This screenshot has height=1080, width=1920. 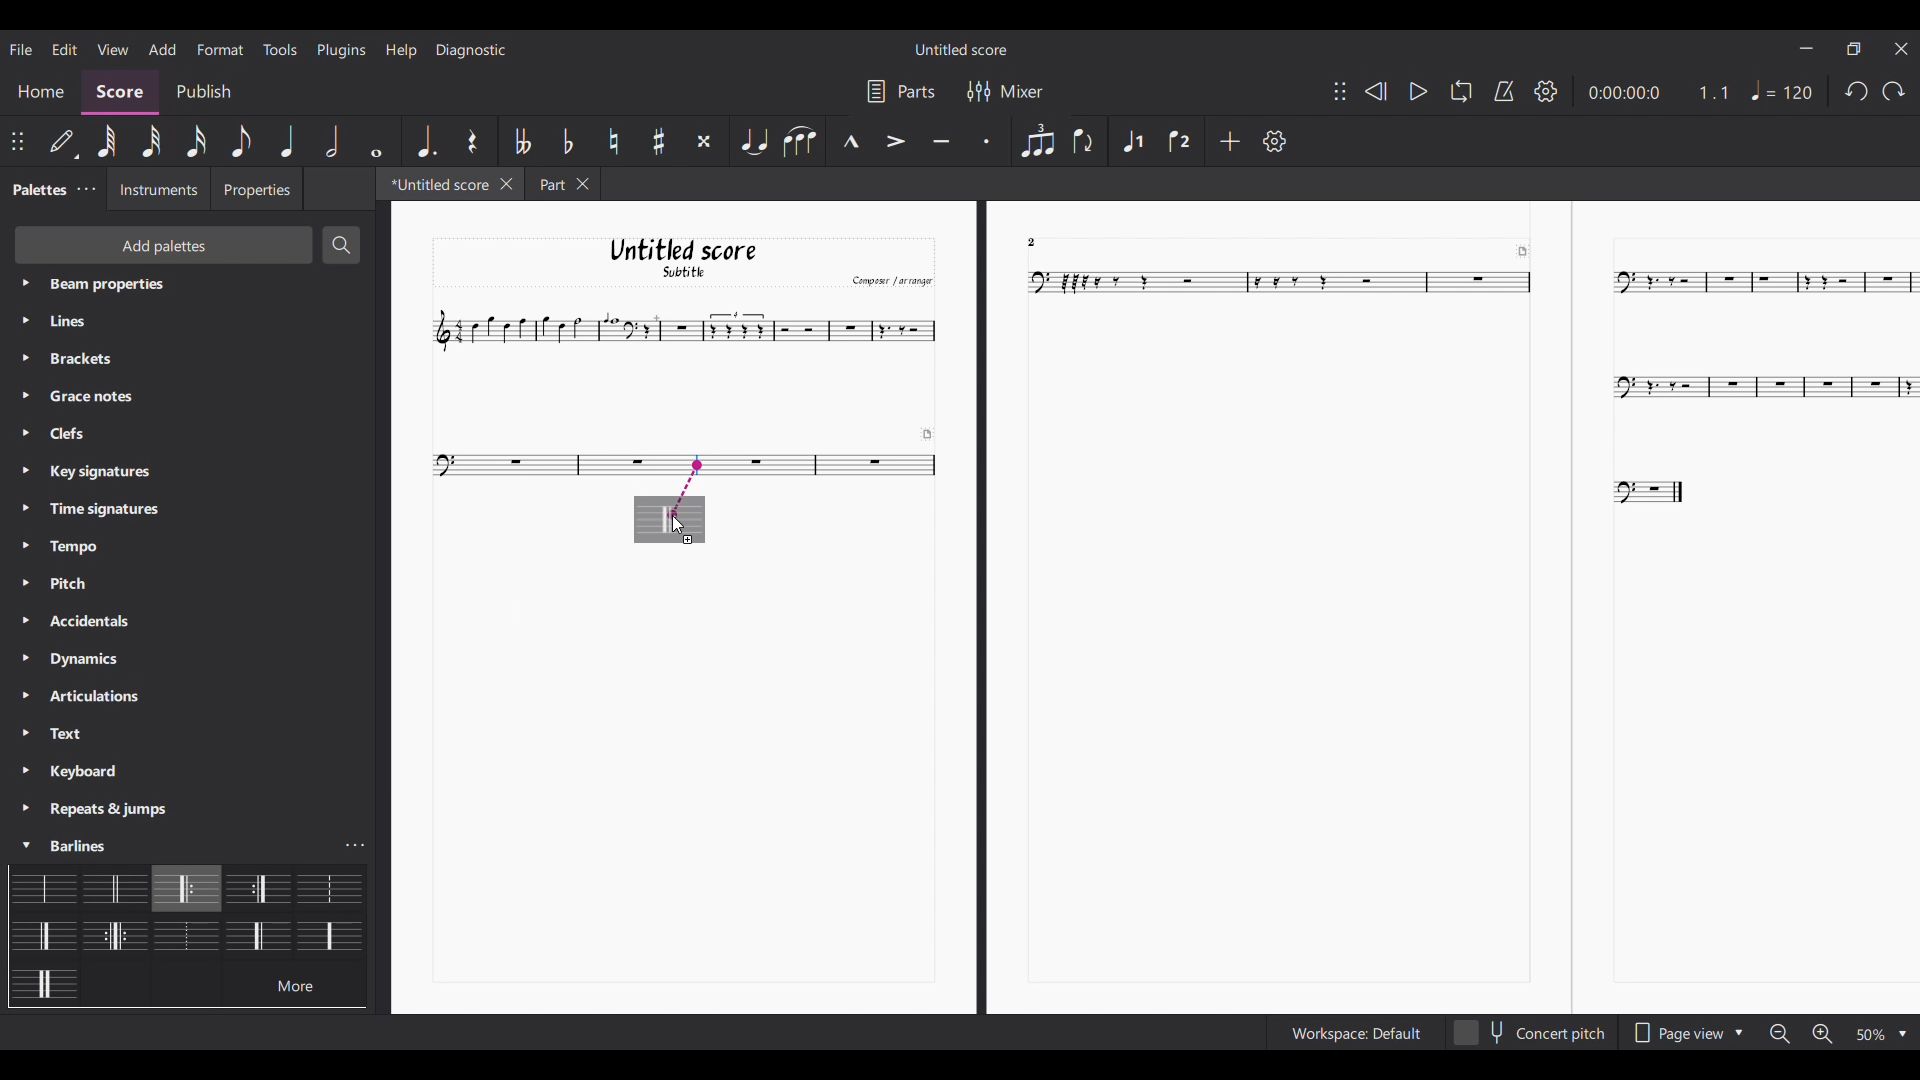 What do you see at coordinates (108, 142) in the screenshot?
I see `64th note` at bounding box center [108, 142].